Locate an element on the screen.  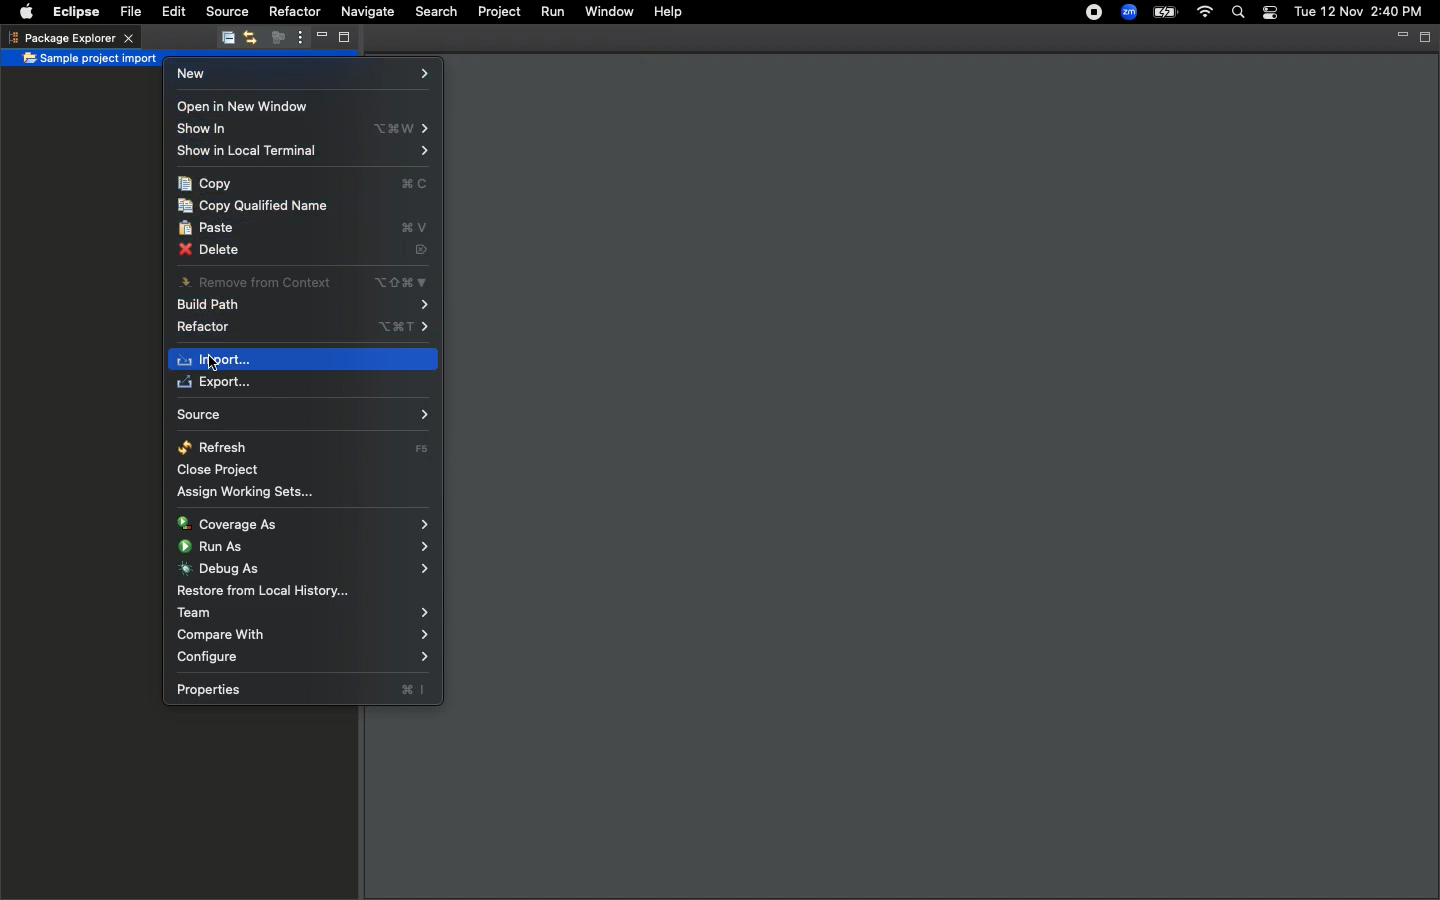
Apple logo is located at coordinates (26, 10).